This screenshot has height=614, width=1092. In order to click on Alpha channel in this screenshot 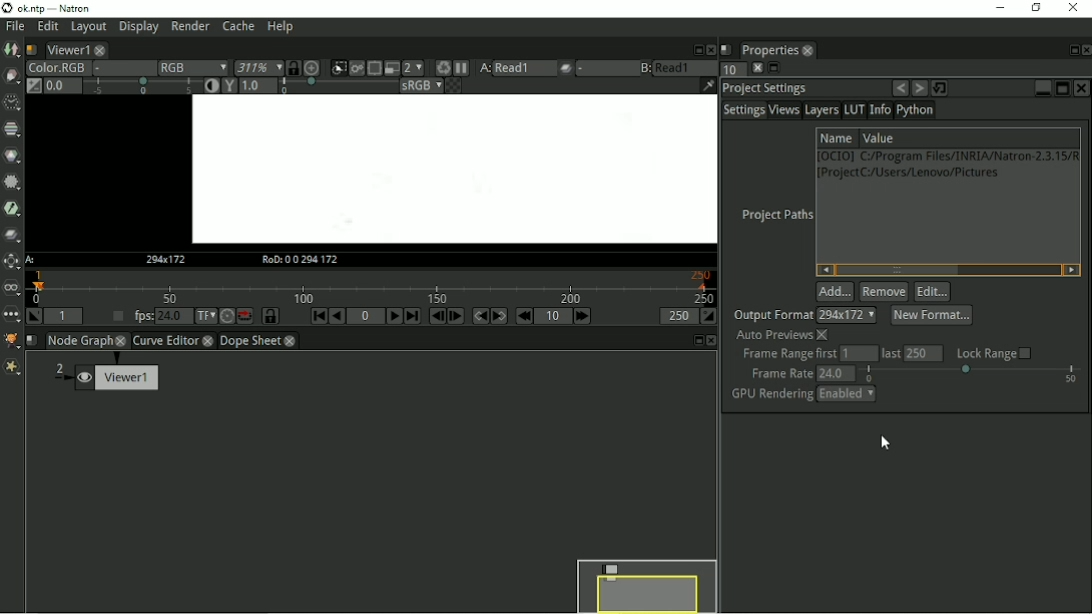, I will do `click(125, 68)`.